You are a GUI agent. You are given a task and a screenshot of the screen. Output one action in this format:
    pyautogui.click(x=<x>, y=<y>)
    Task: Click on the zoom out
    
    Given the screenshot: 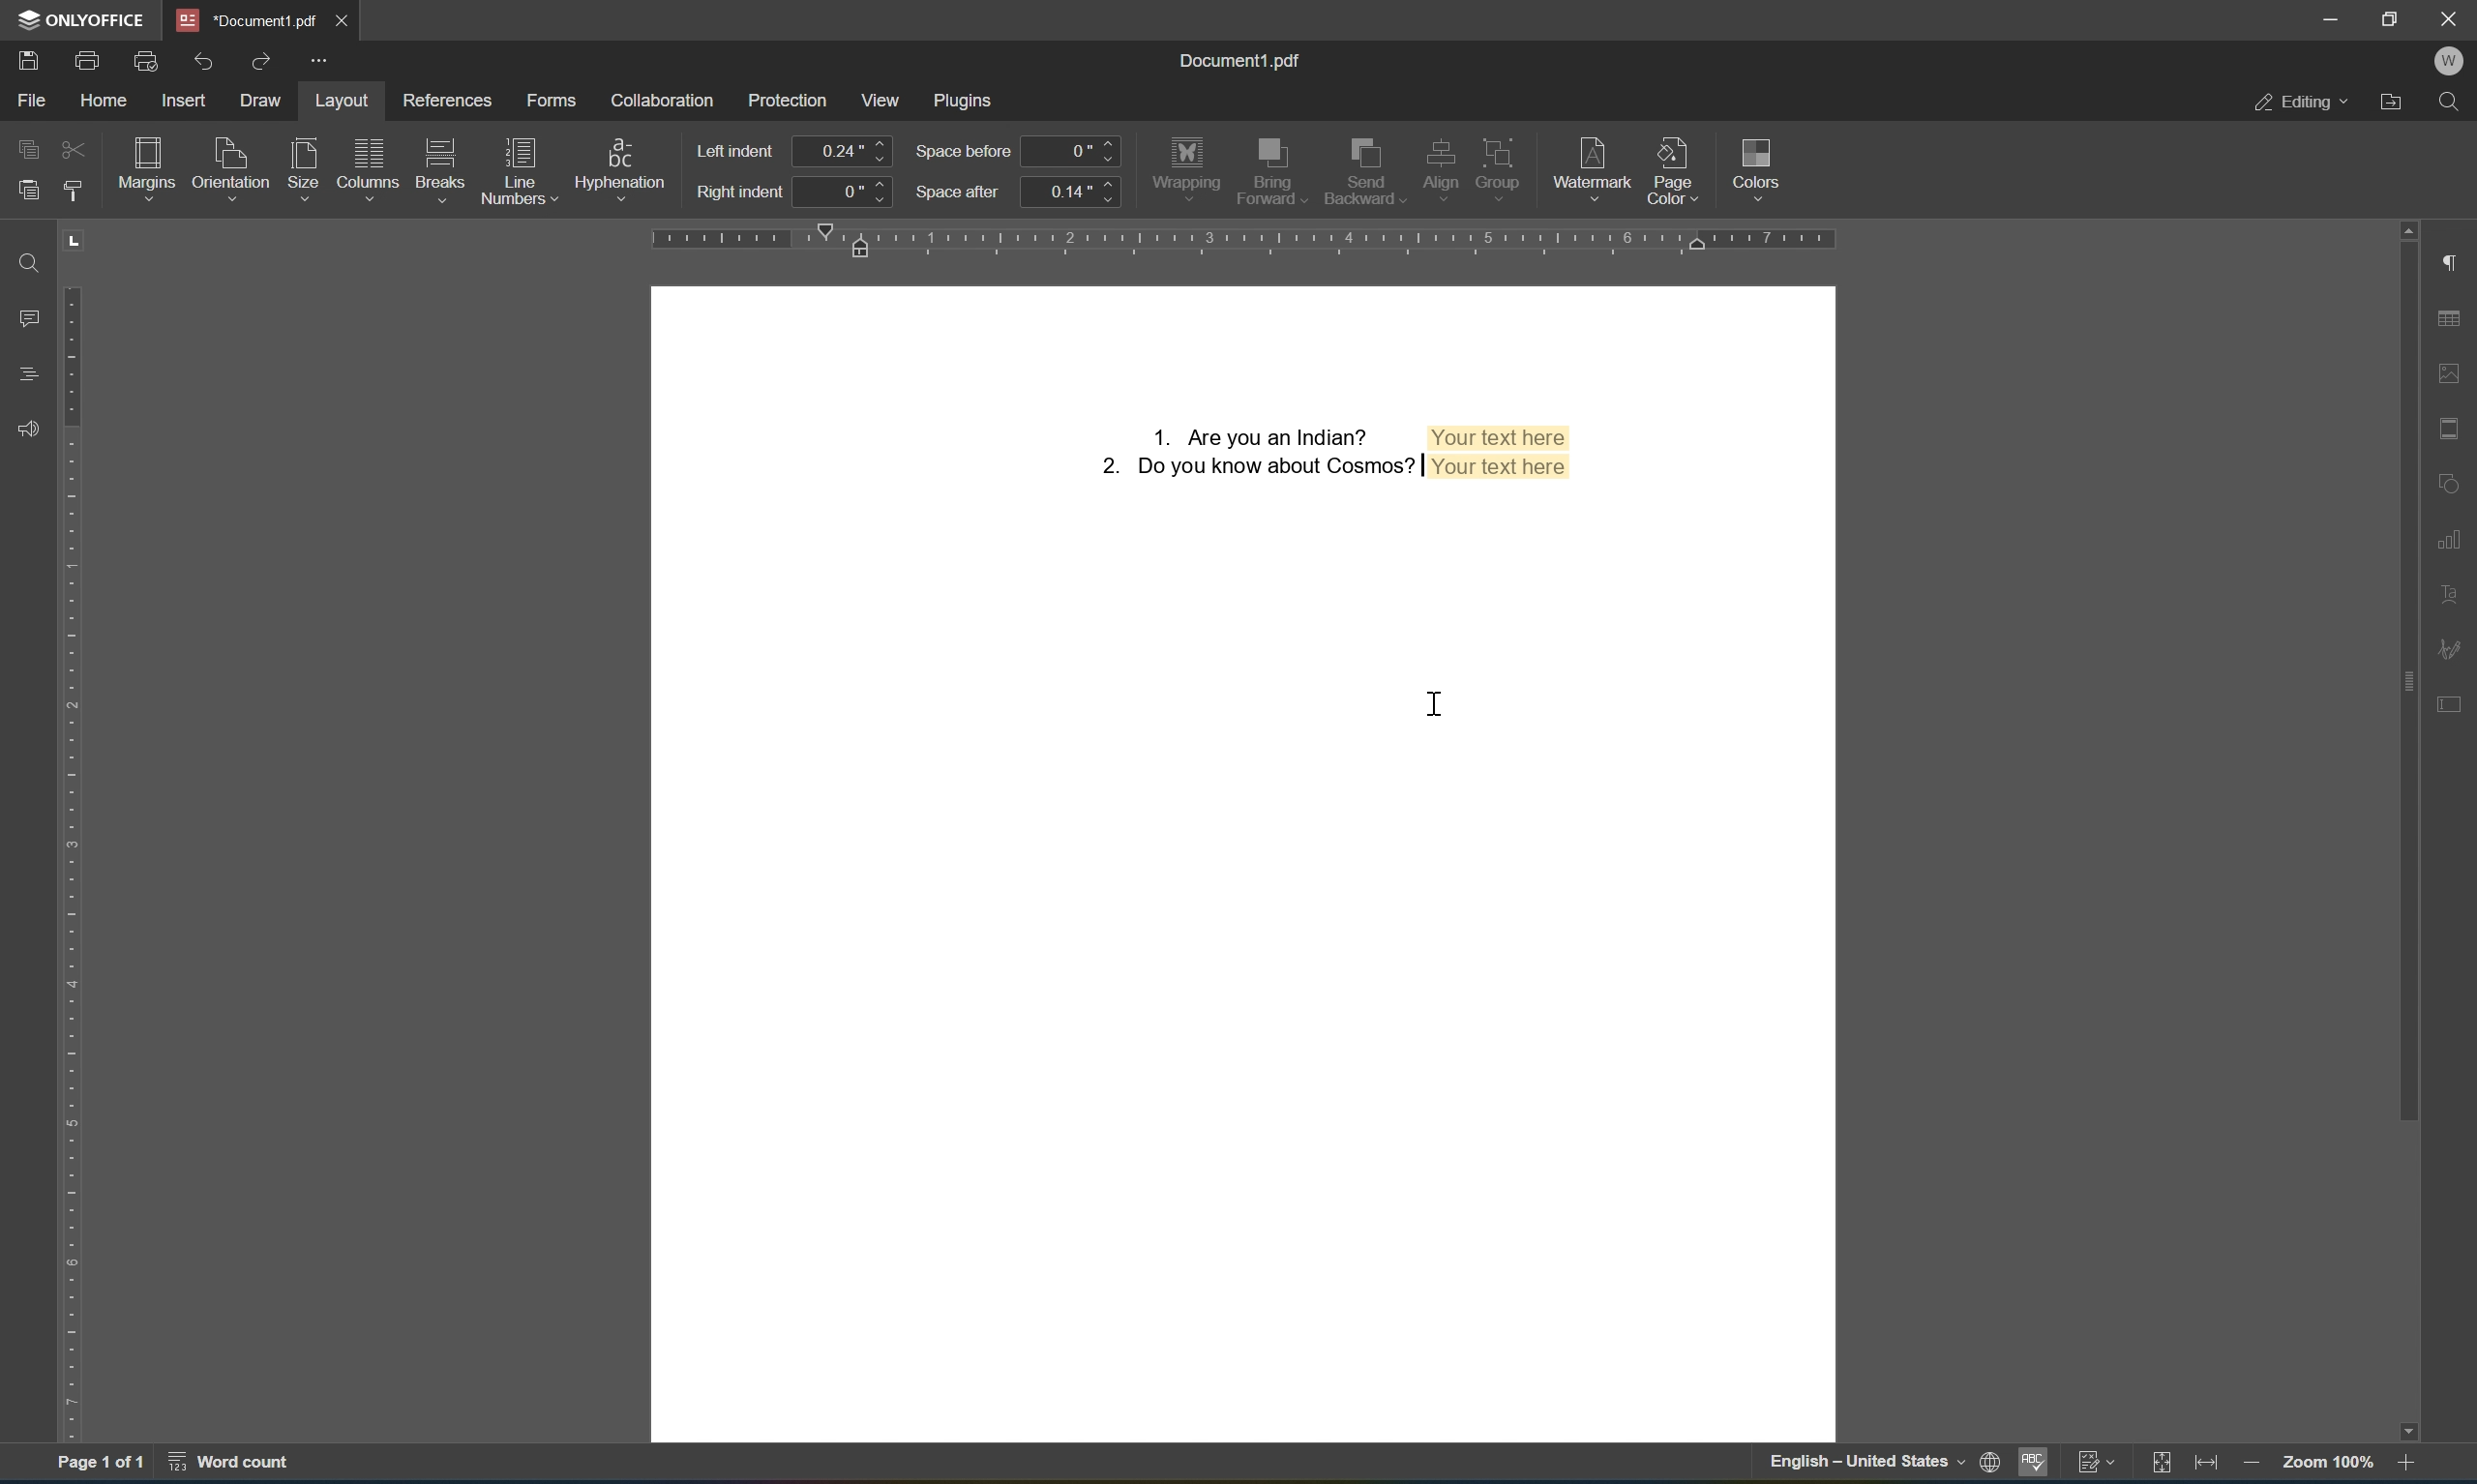 What is the action you would take?
    pyautogui.click(x=2247, y=1467)
    